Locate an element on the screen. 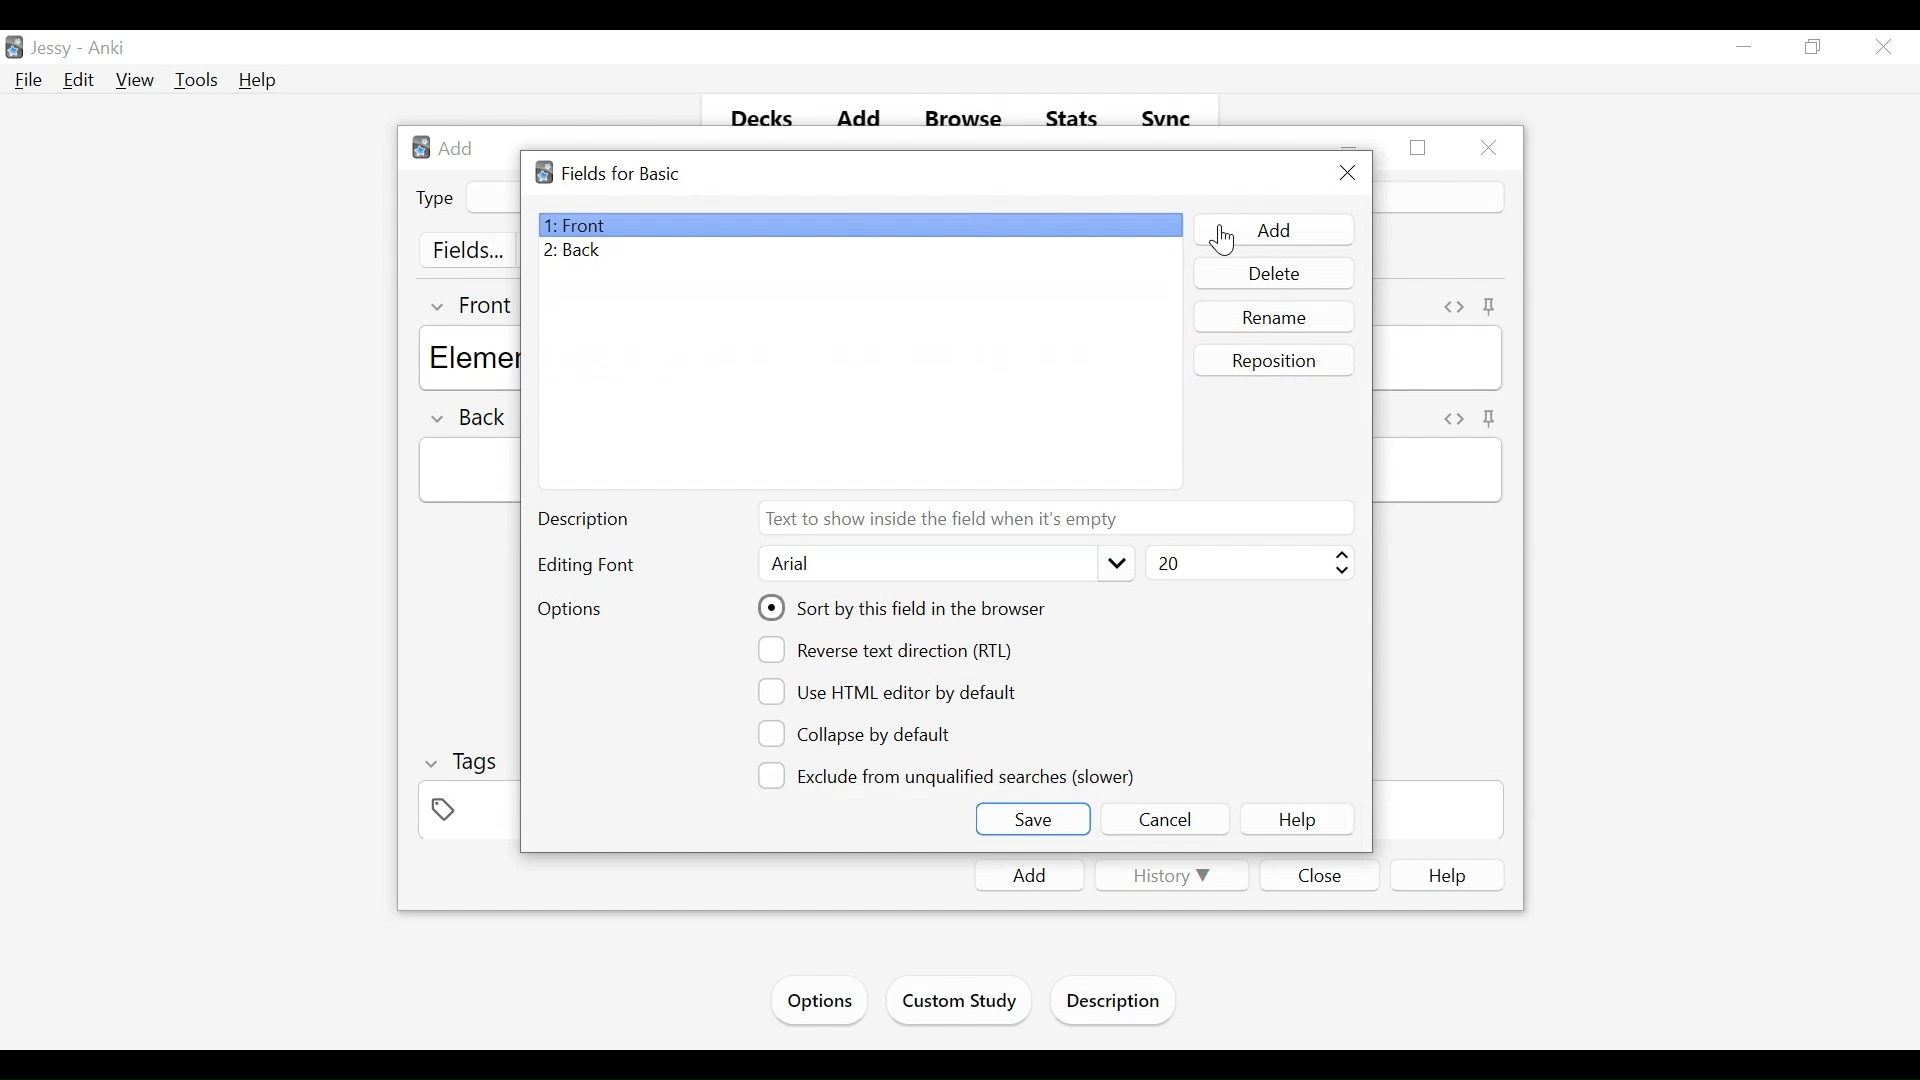 The image size is (1920, 1080). (un)select Collapse by Default is located at coordinates (860, 735).